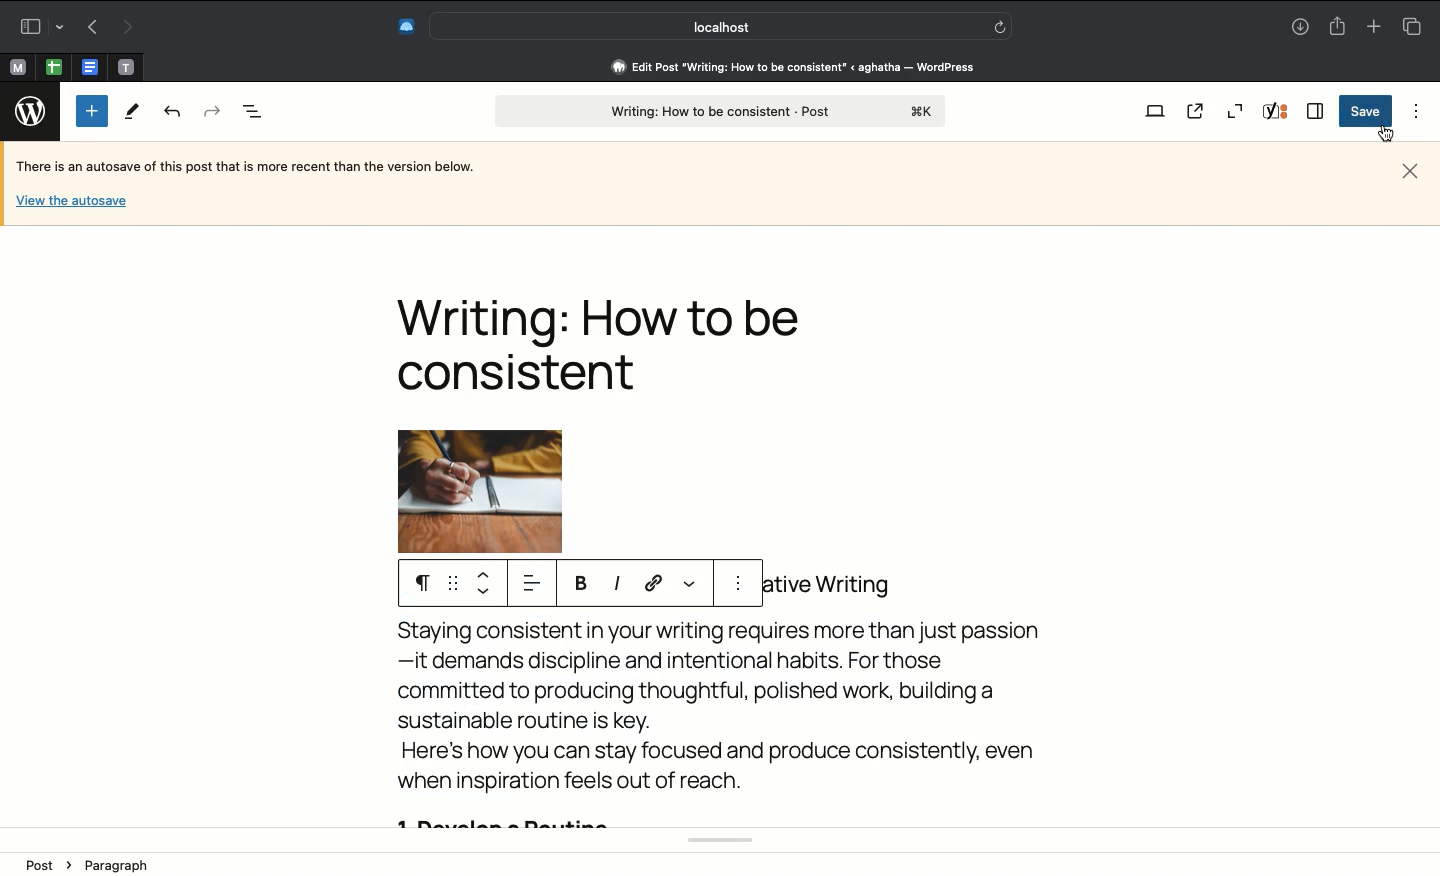 This screenshot has height=876, width=1440. Describe the element at coordinates (712, 725) in the screenshot. I see `body` at that location.